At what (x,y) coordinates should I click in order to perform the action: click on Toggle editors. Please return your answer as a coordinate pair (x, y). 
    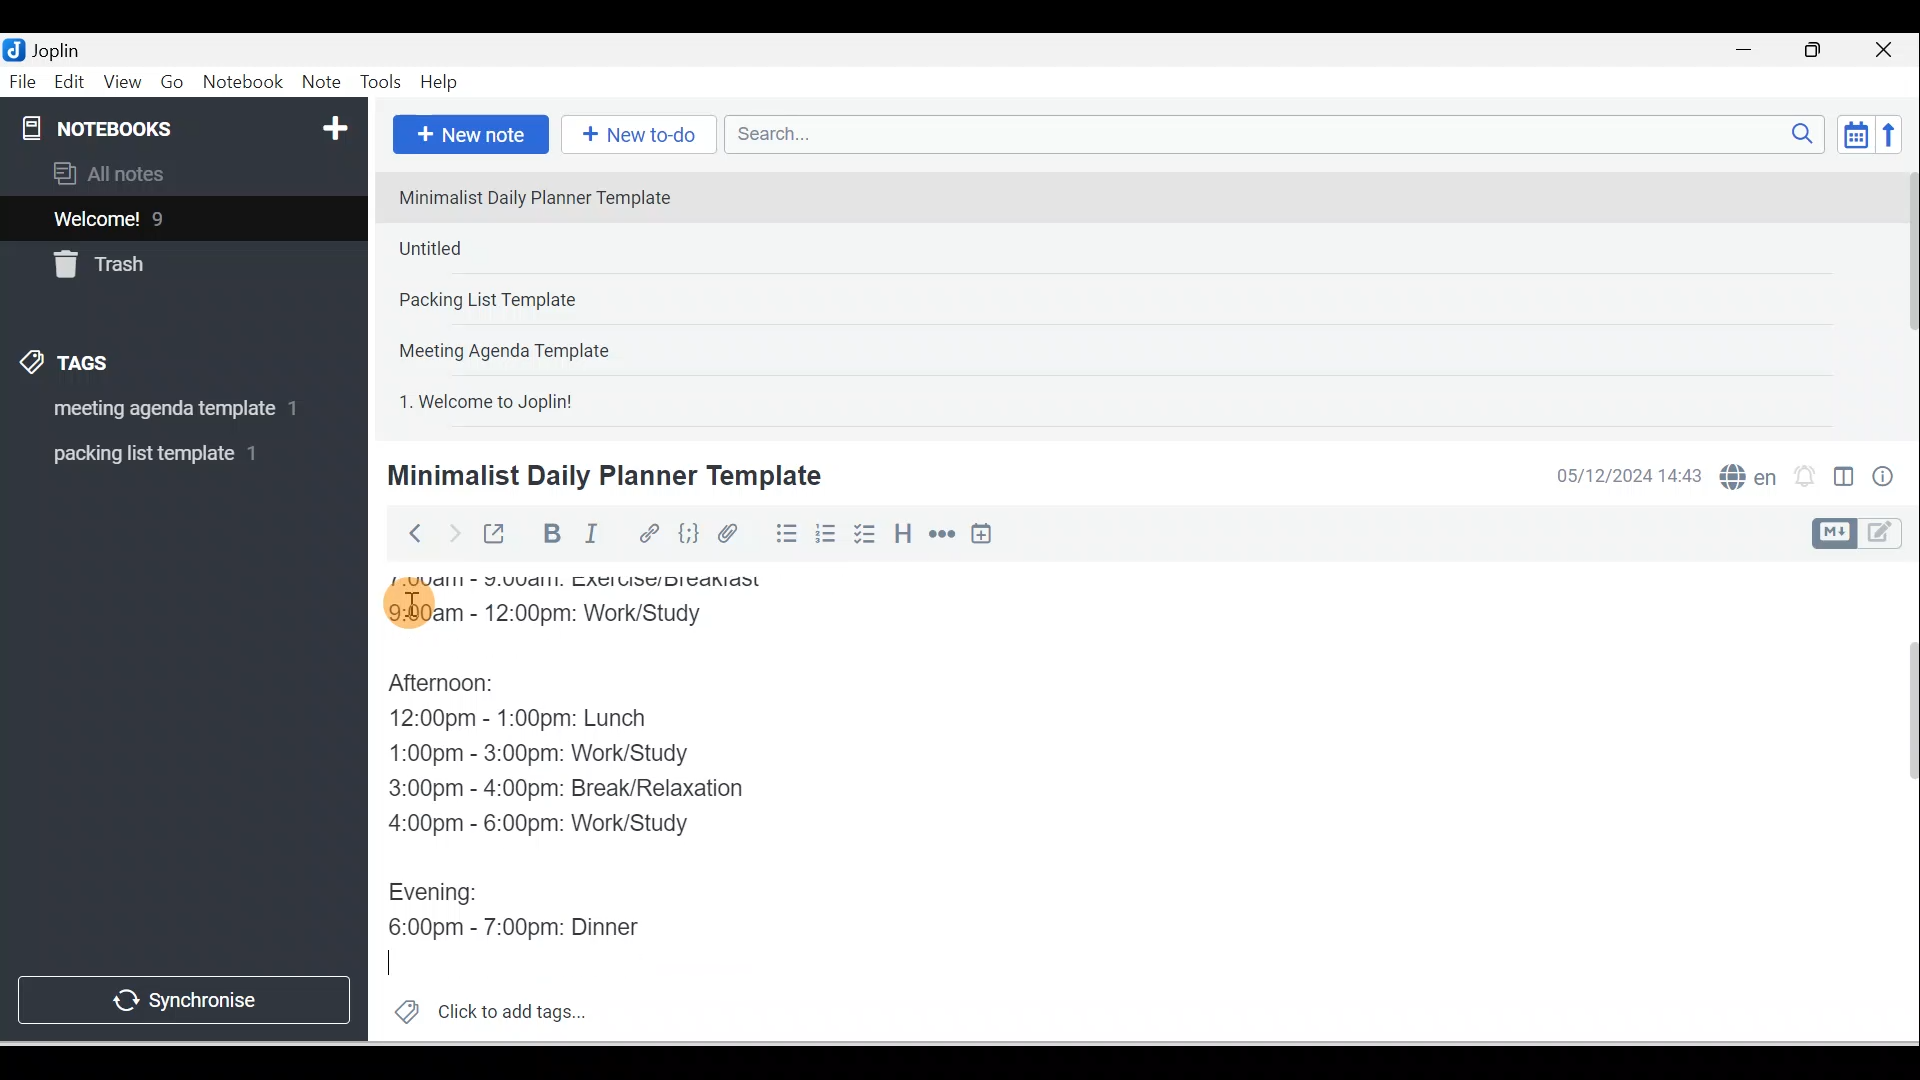
    Looking at the image, I should click on (1844, 480).